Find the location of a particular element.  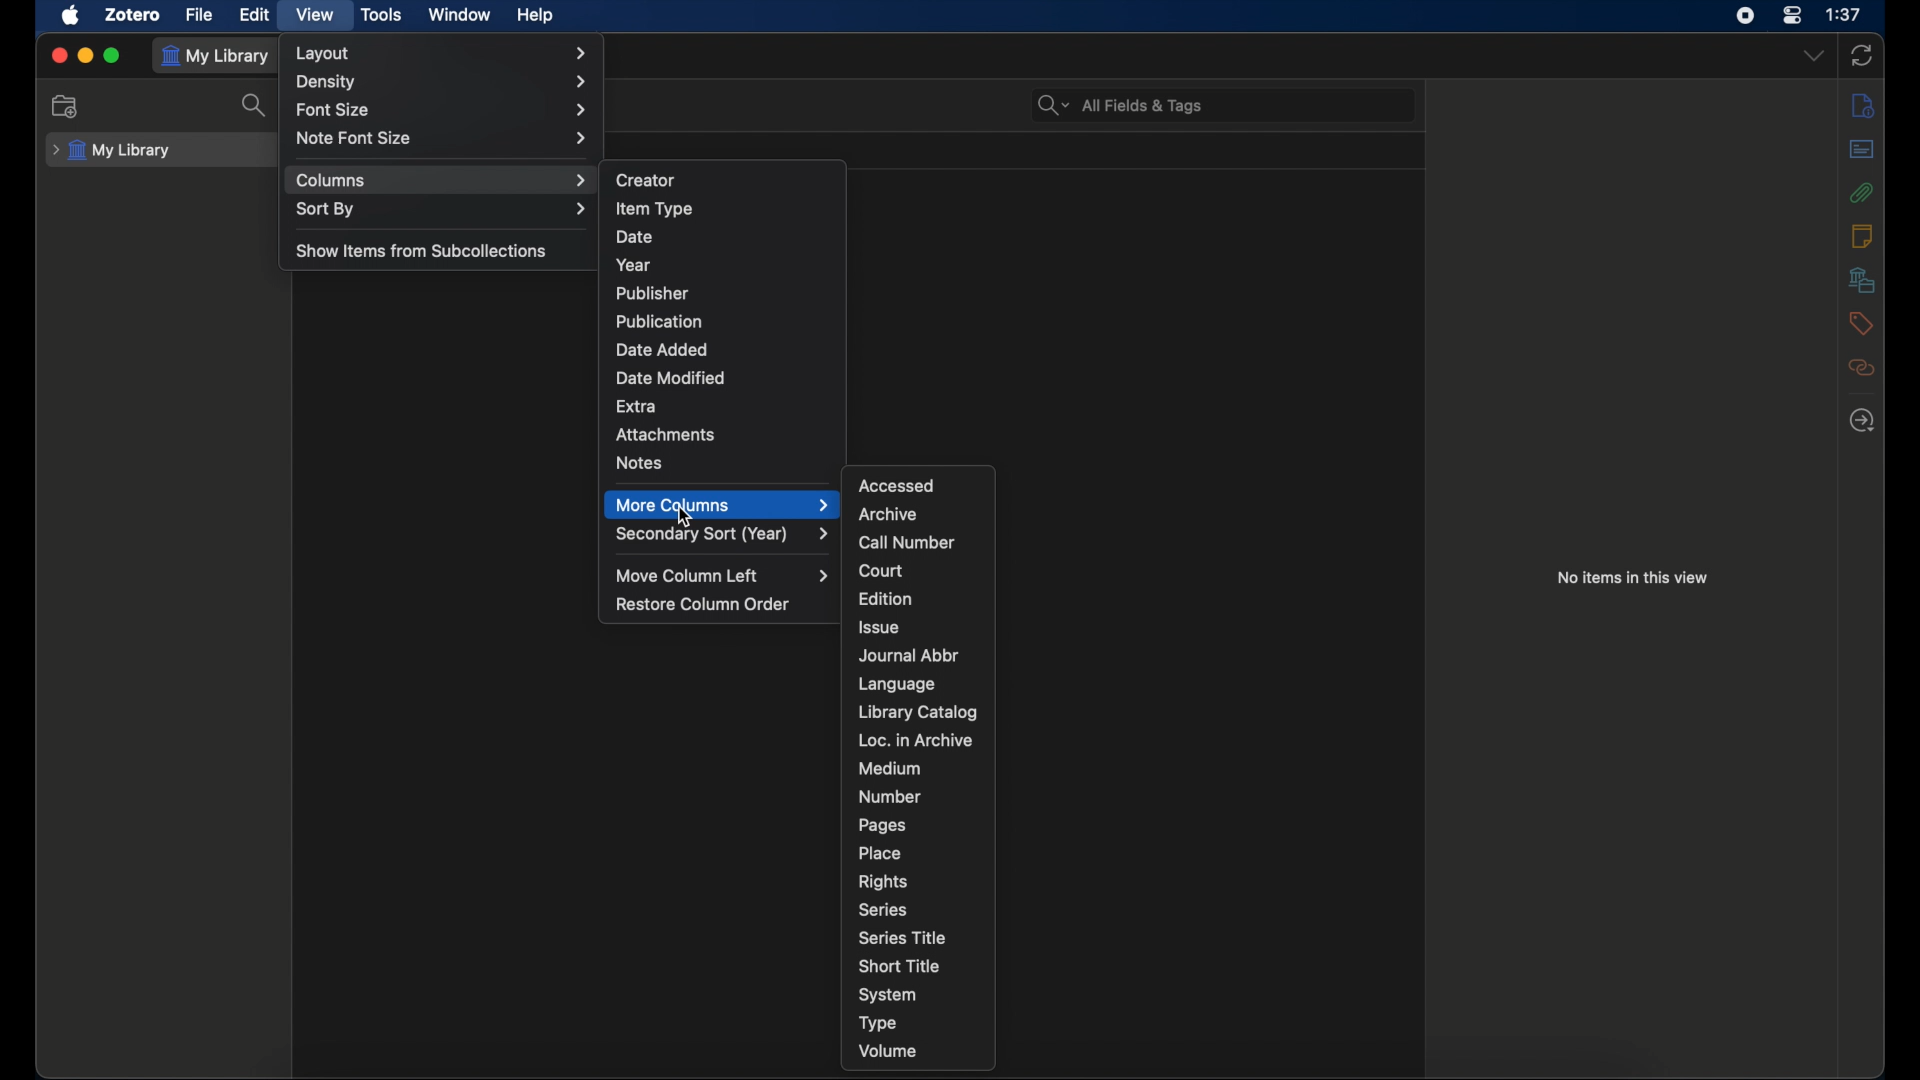

Cursor is located at coordinates (691, 517).